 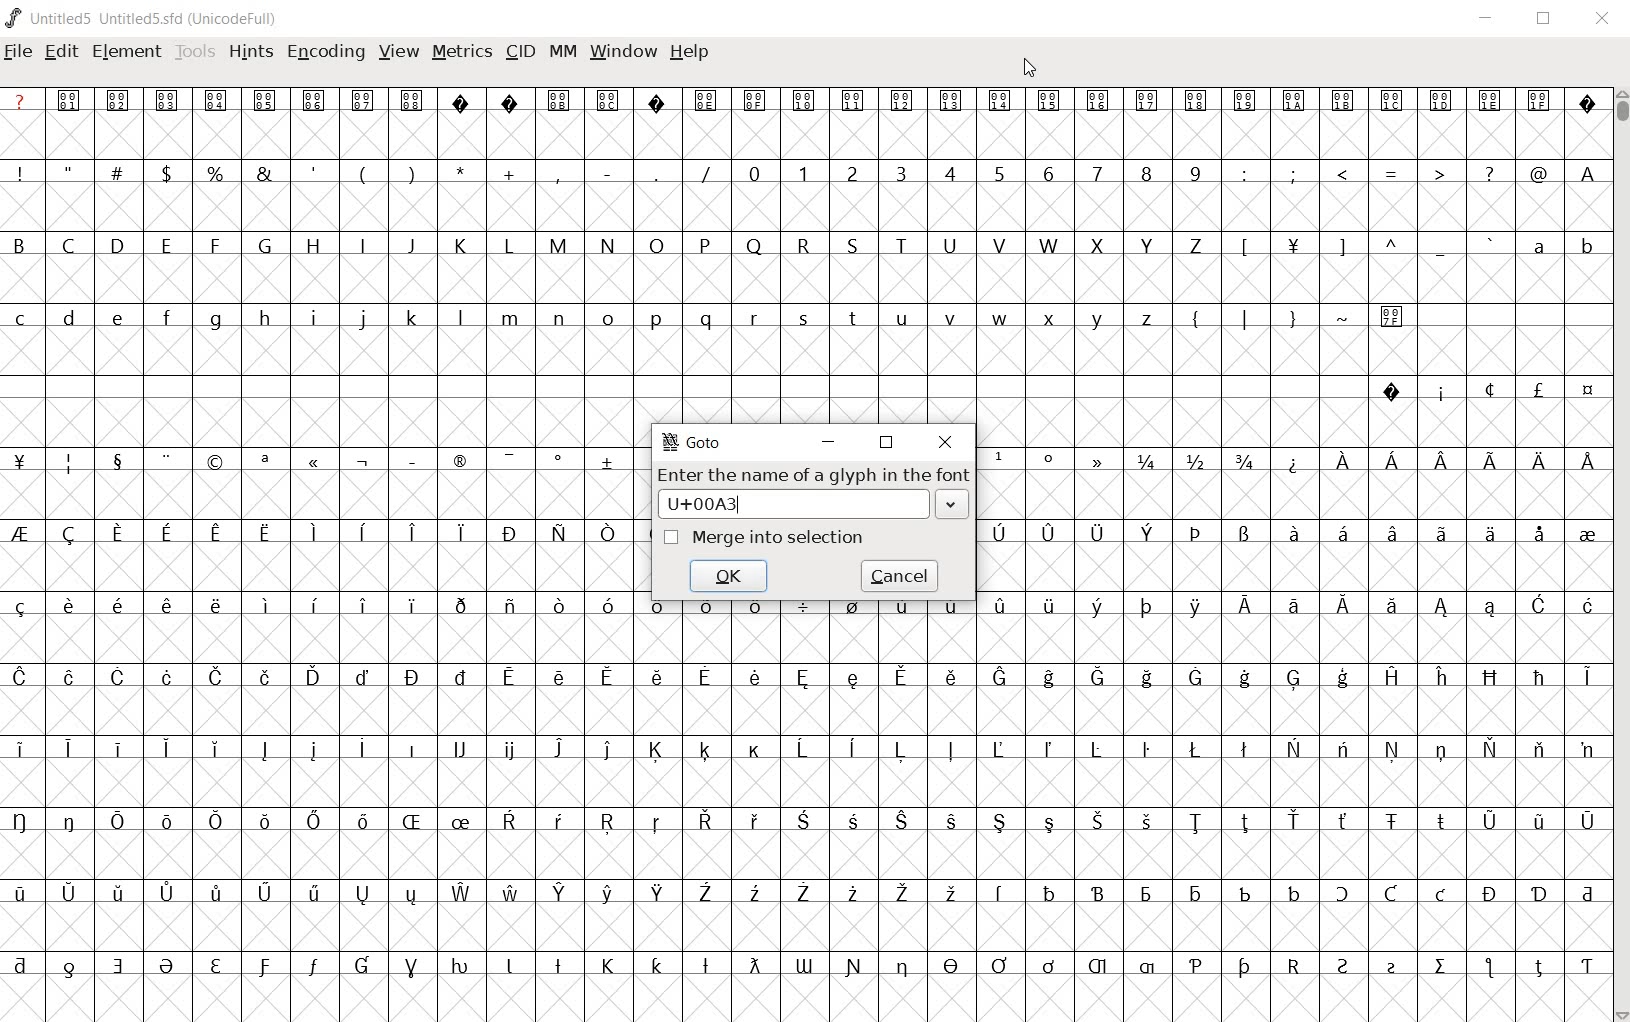 What do you see at coordinates (623, 54) in the screenshot?
I see `WINDOW` at bounding box center [623, 54].